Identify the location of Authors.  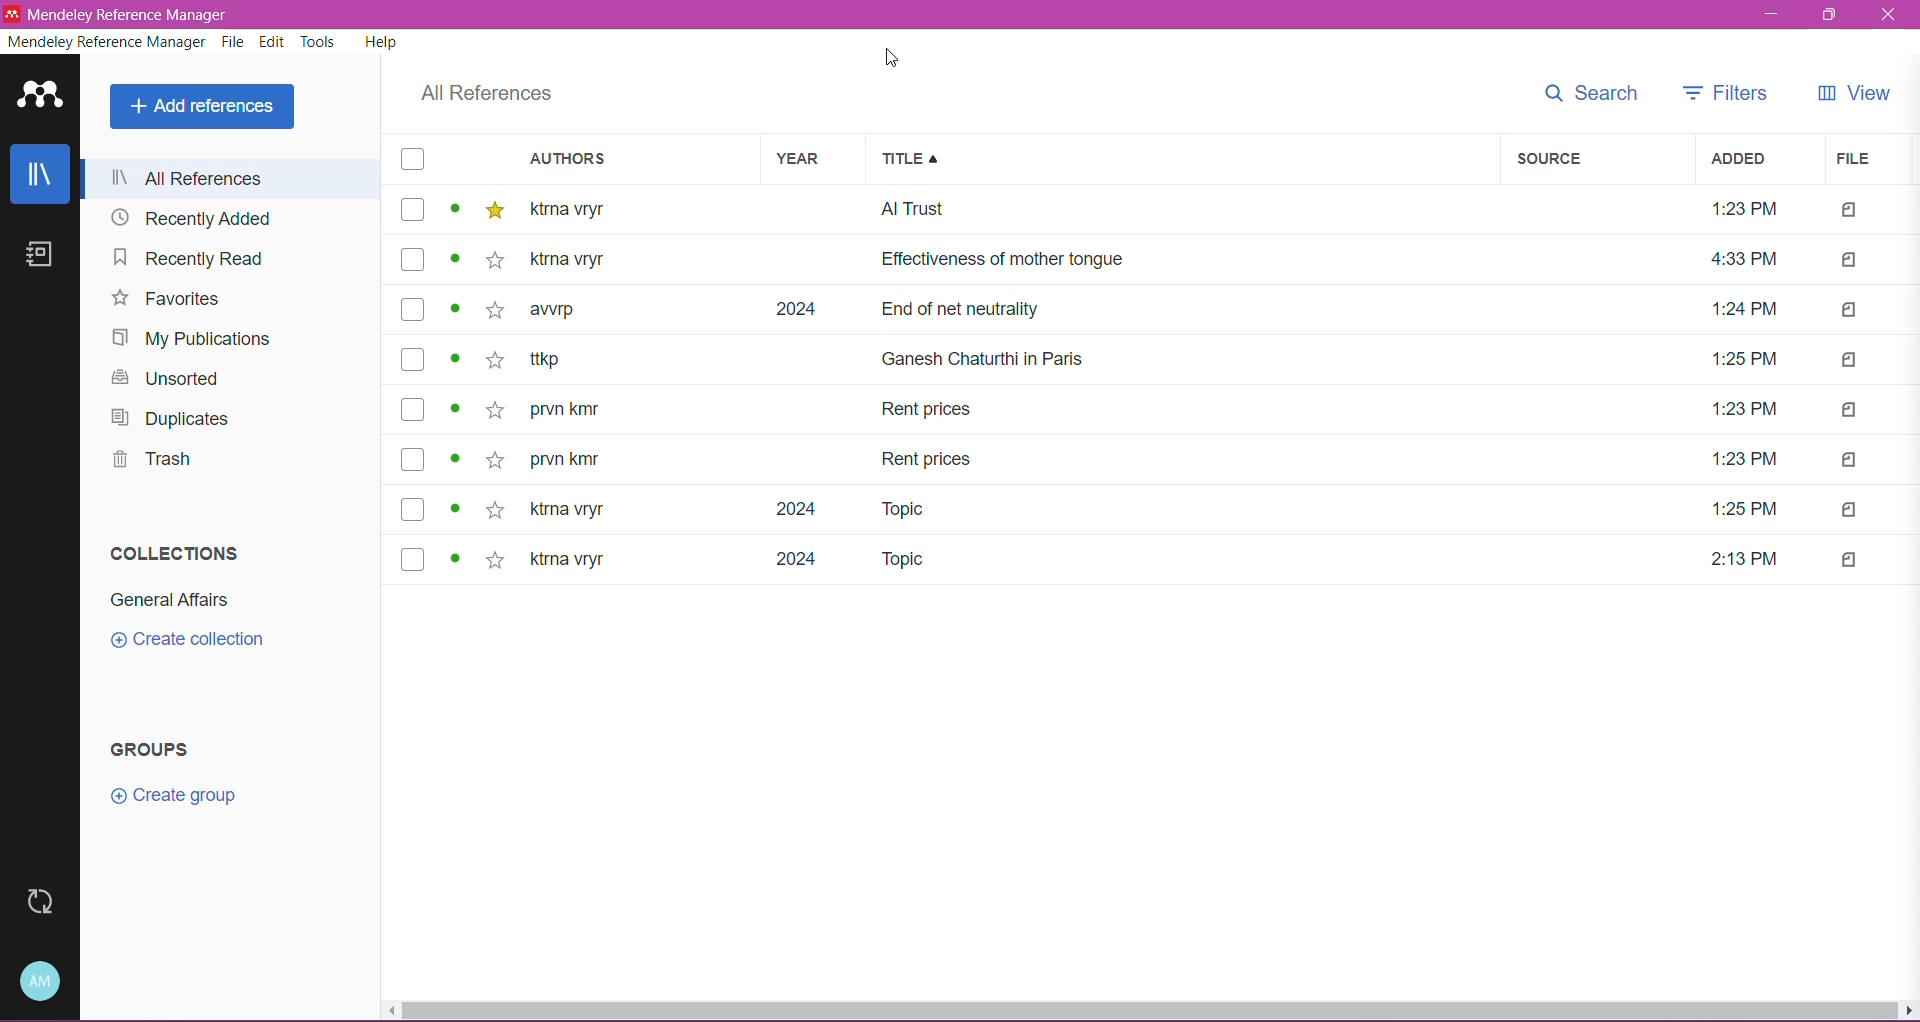
(639, 158).